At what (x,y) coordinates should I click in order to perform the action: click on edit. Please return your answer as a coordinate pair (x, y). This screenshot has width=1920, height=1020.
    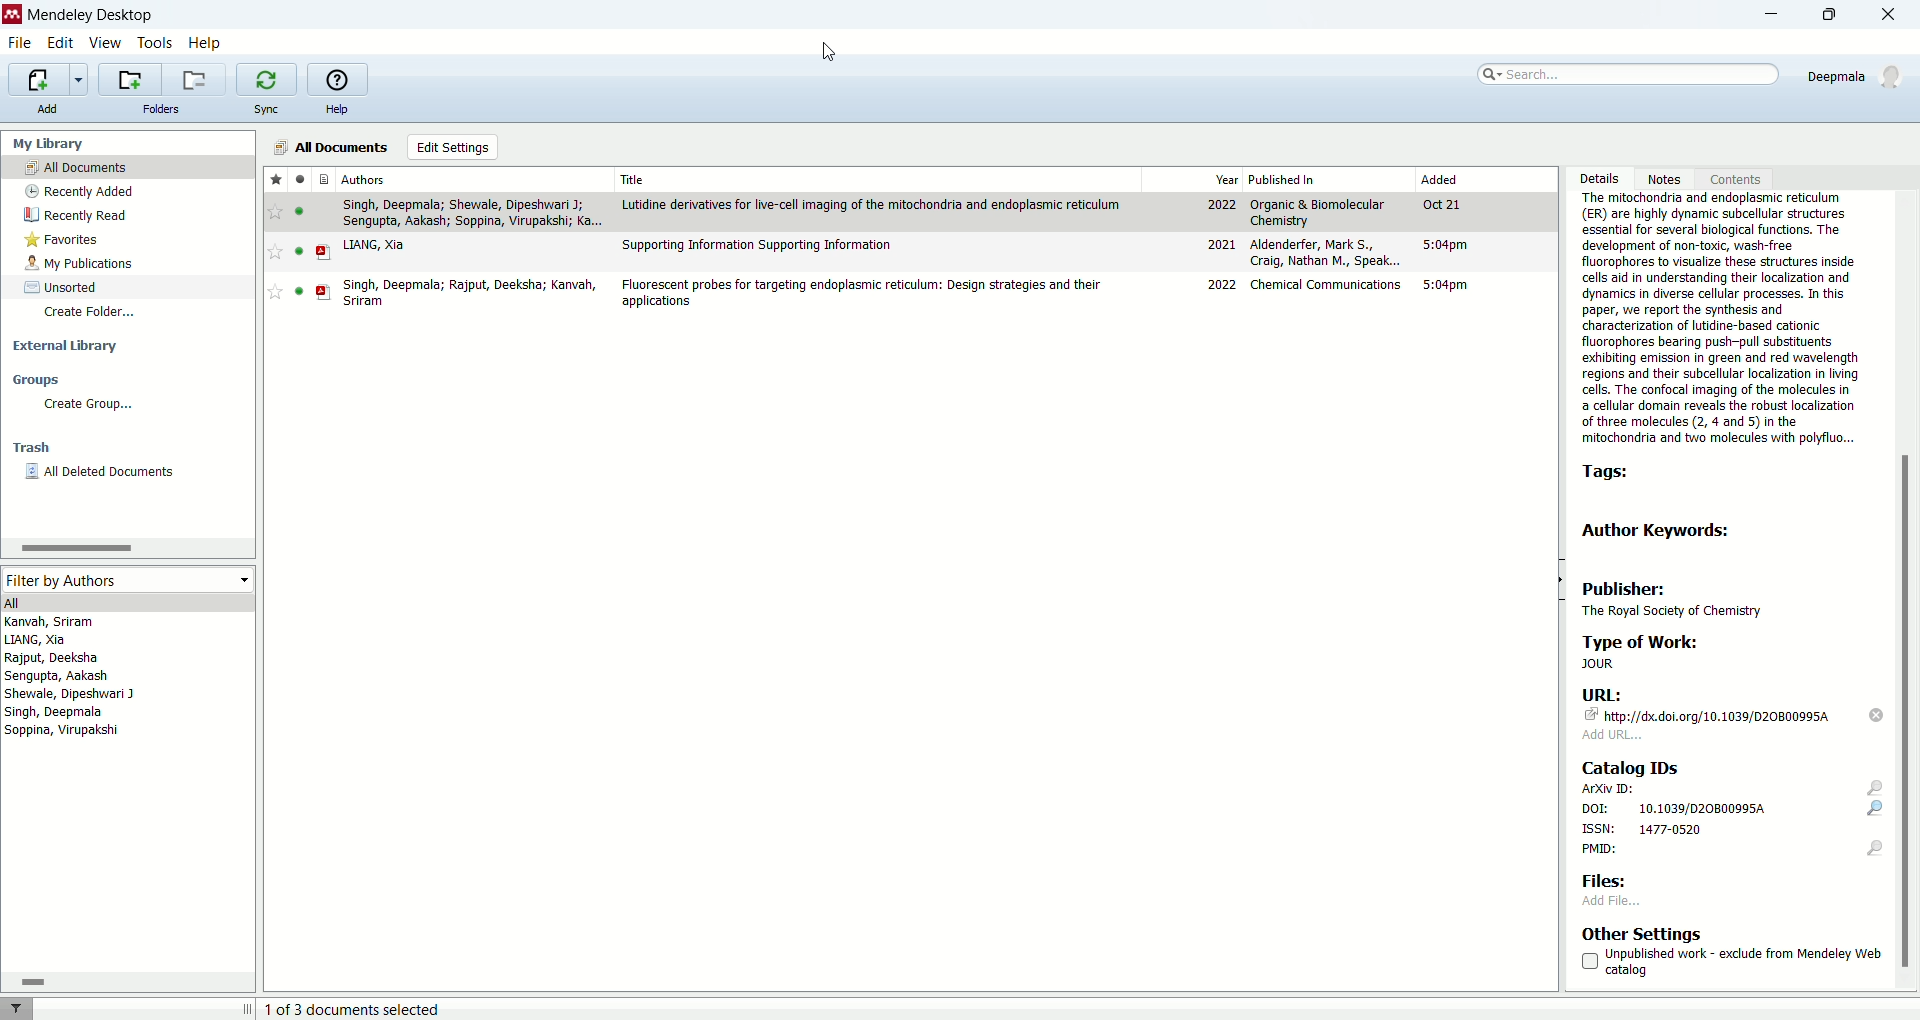
    Looking at the image, I should click on (58, 44).